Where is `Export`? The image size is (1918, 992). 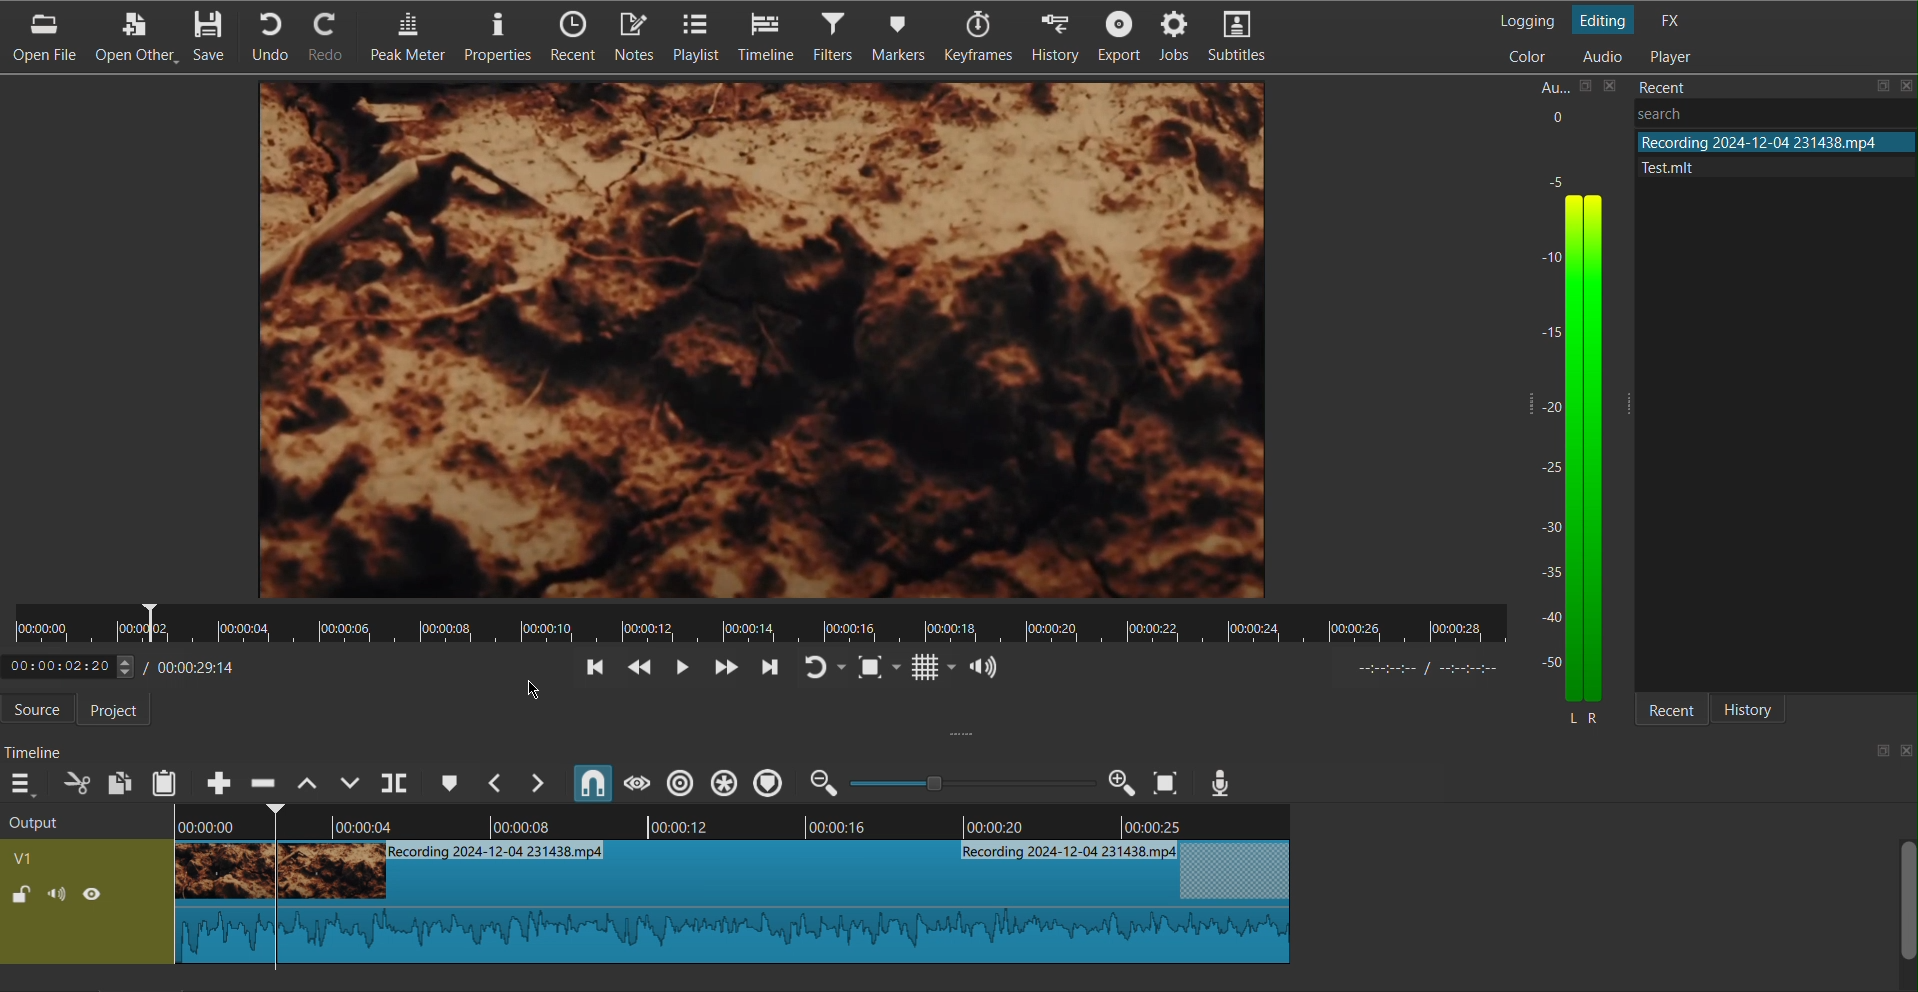 Export is located at coordinates (1121, 40).